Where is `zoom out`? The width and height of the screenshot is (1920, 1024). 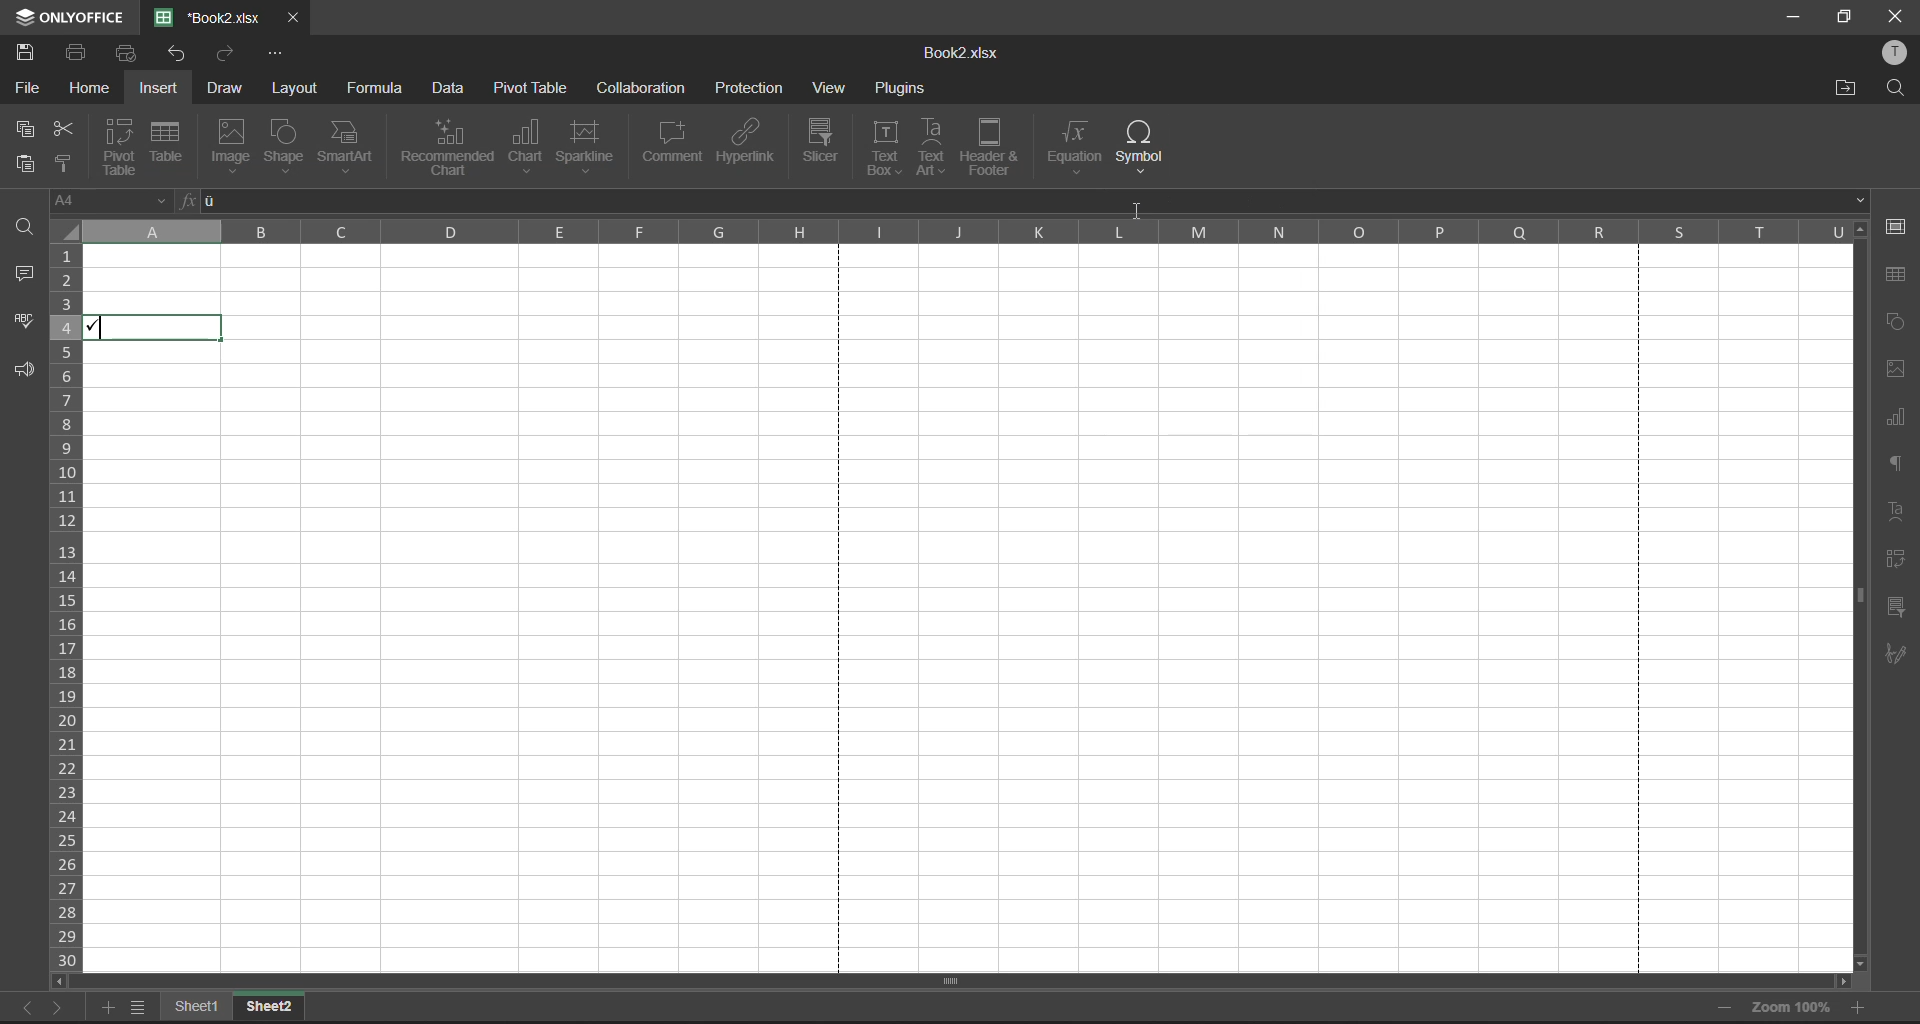
zoom out is located at coordinates (1717, 1009).